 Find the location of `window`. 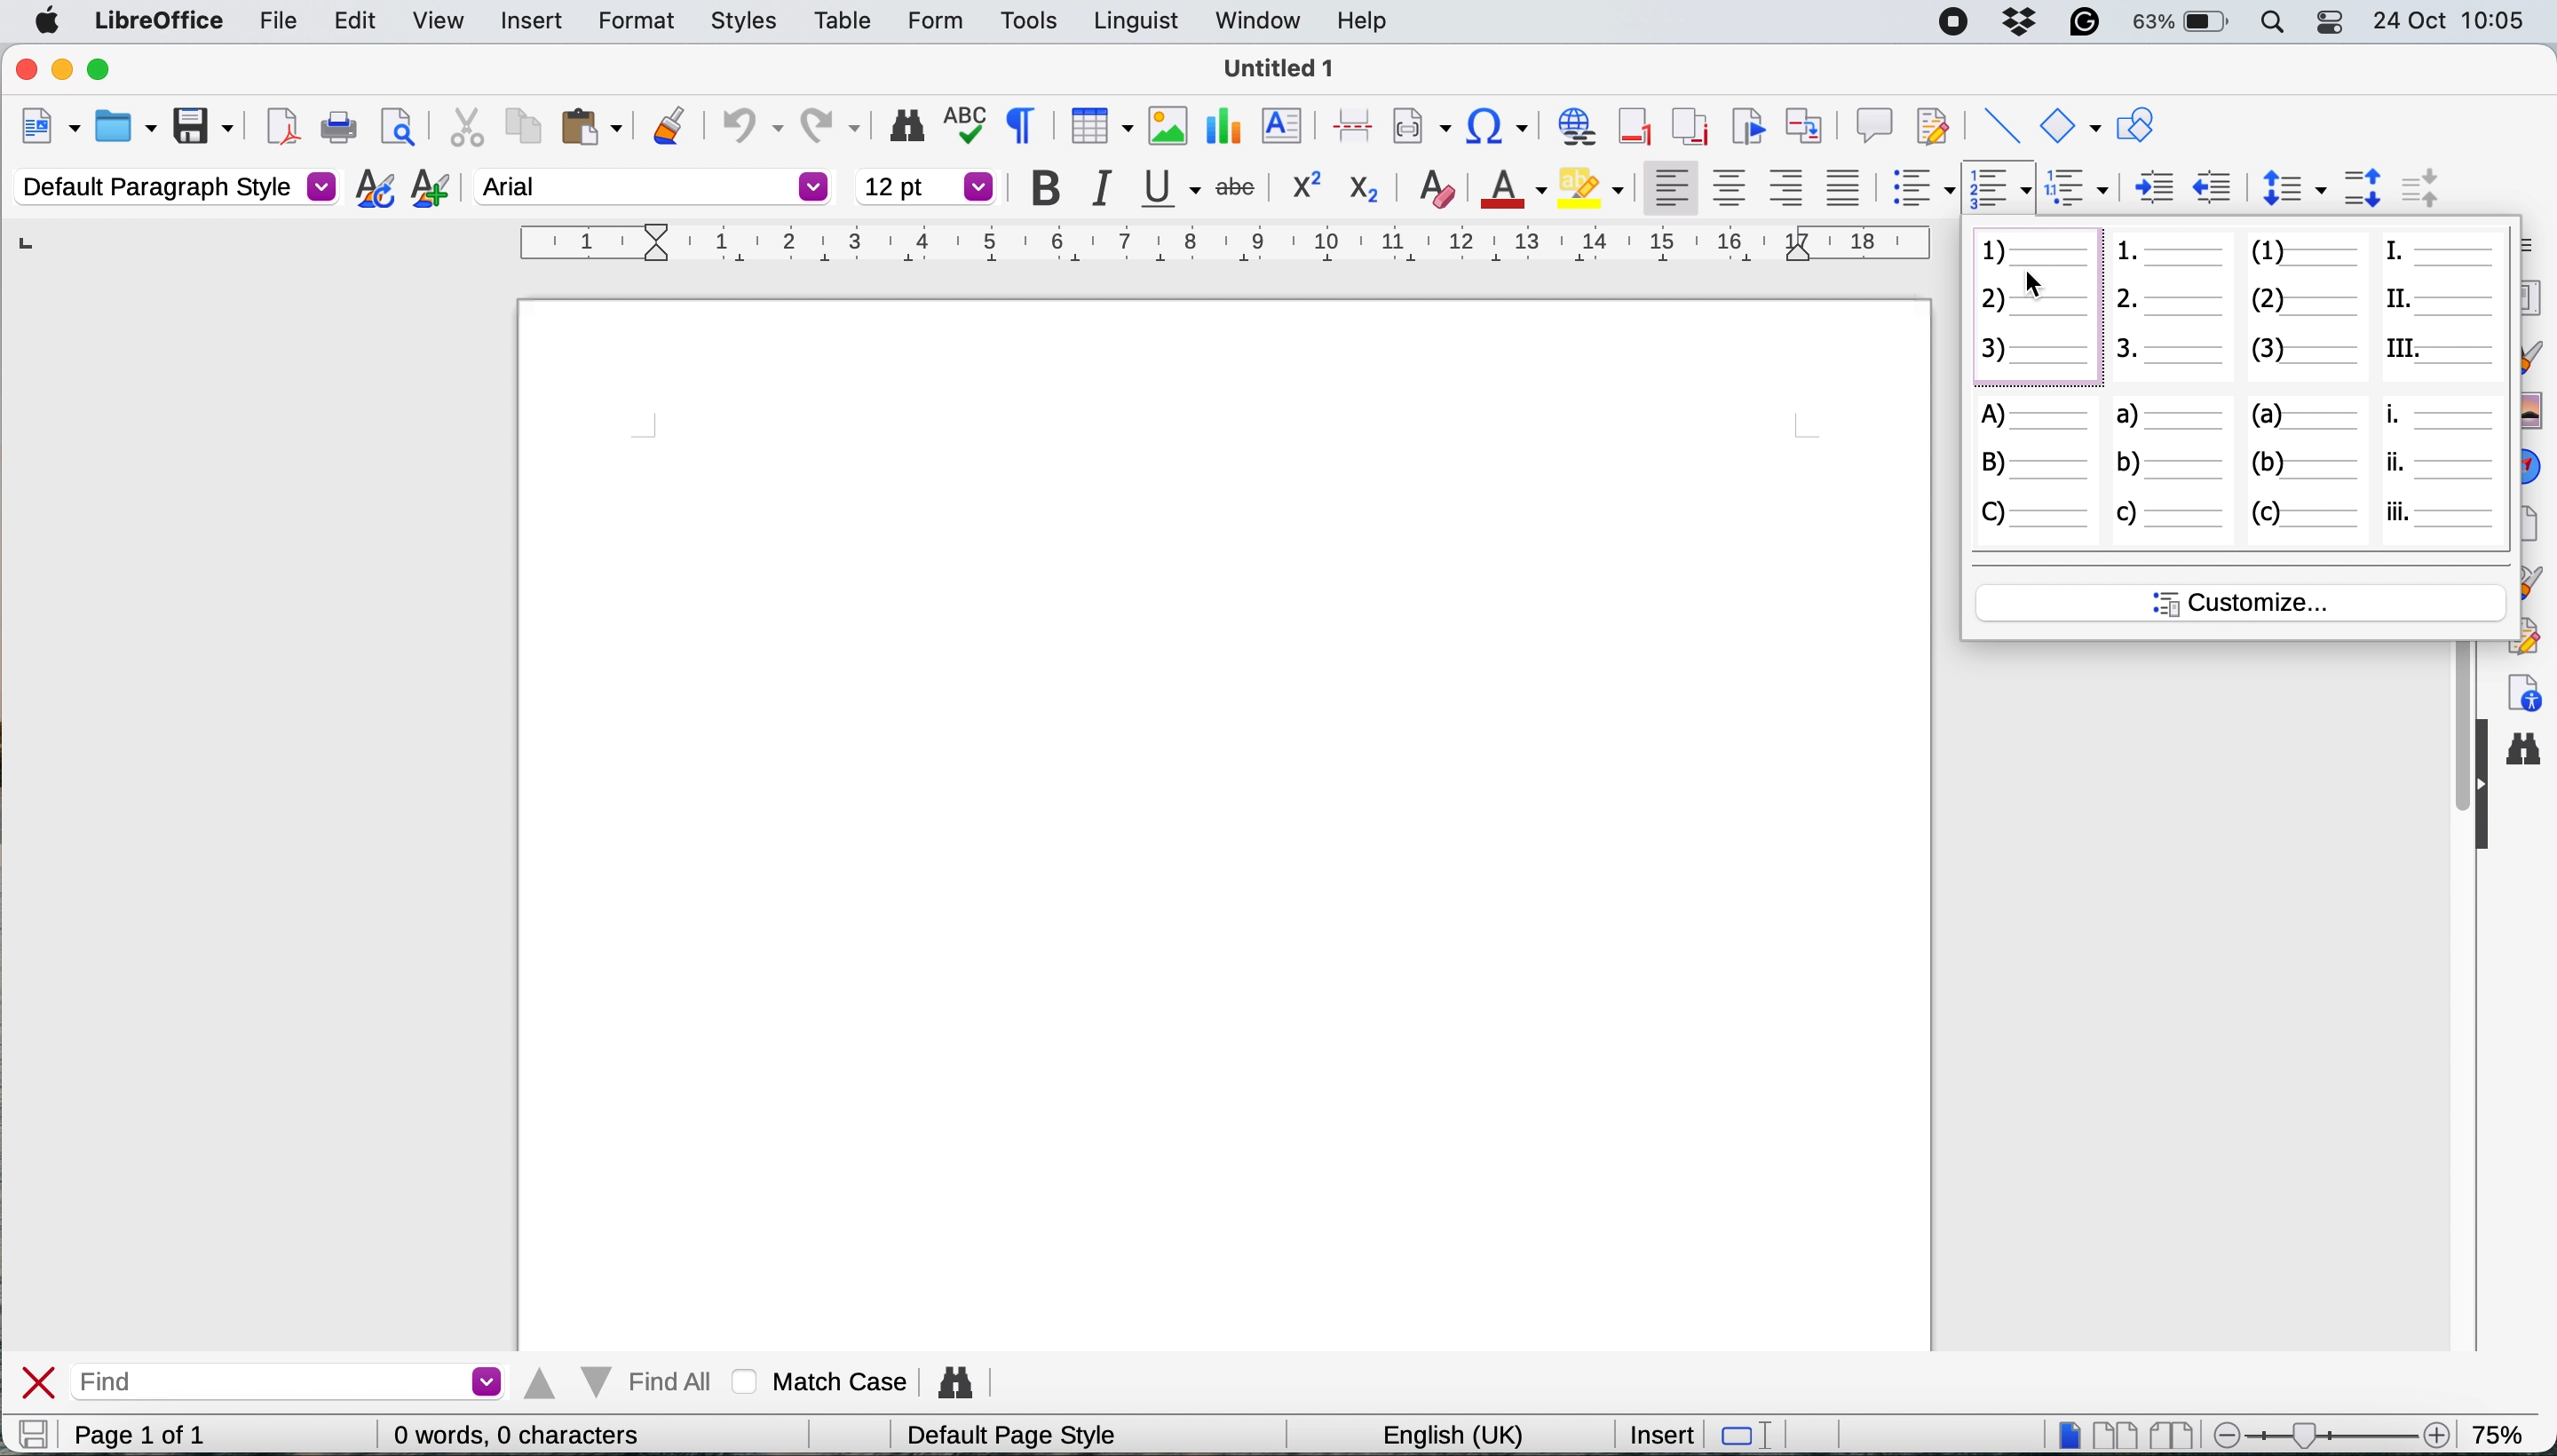

window is located at coordinates (1257, 25).